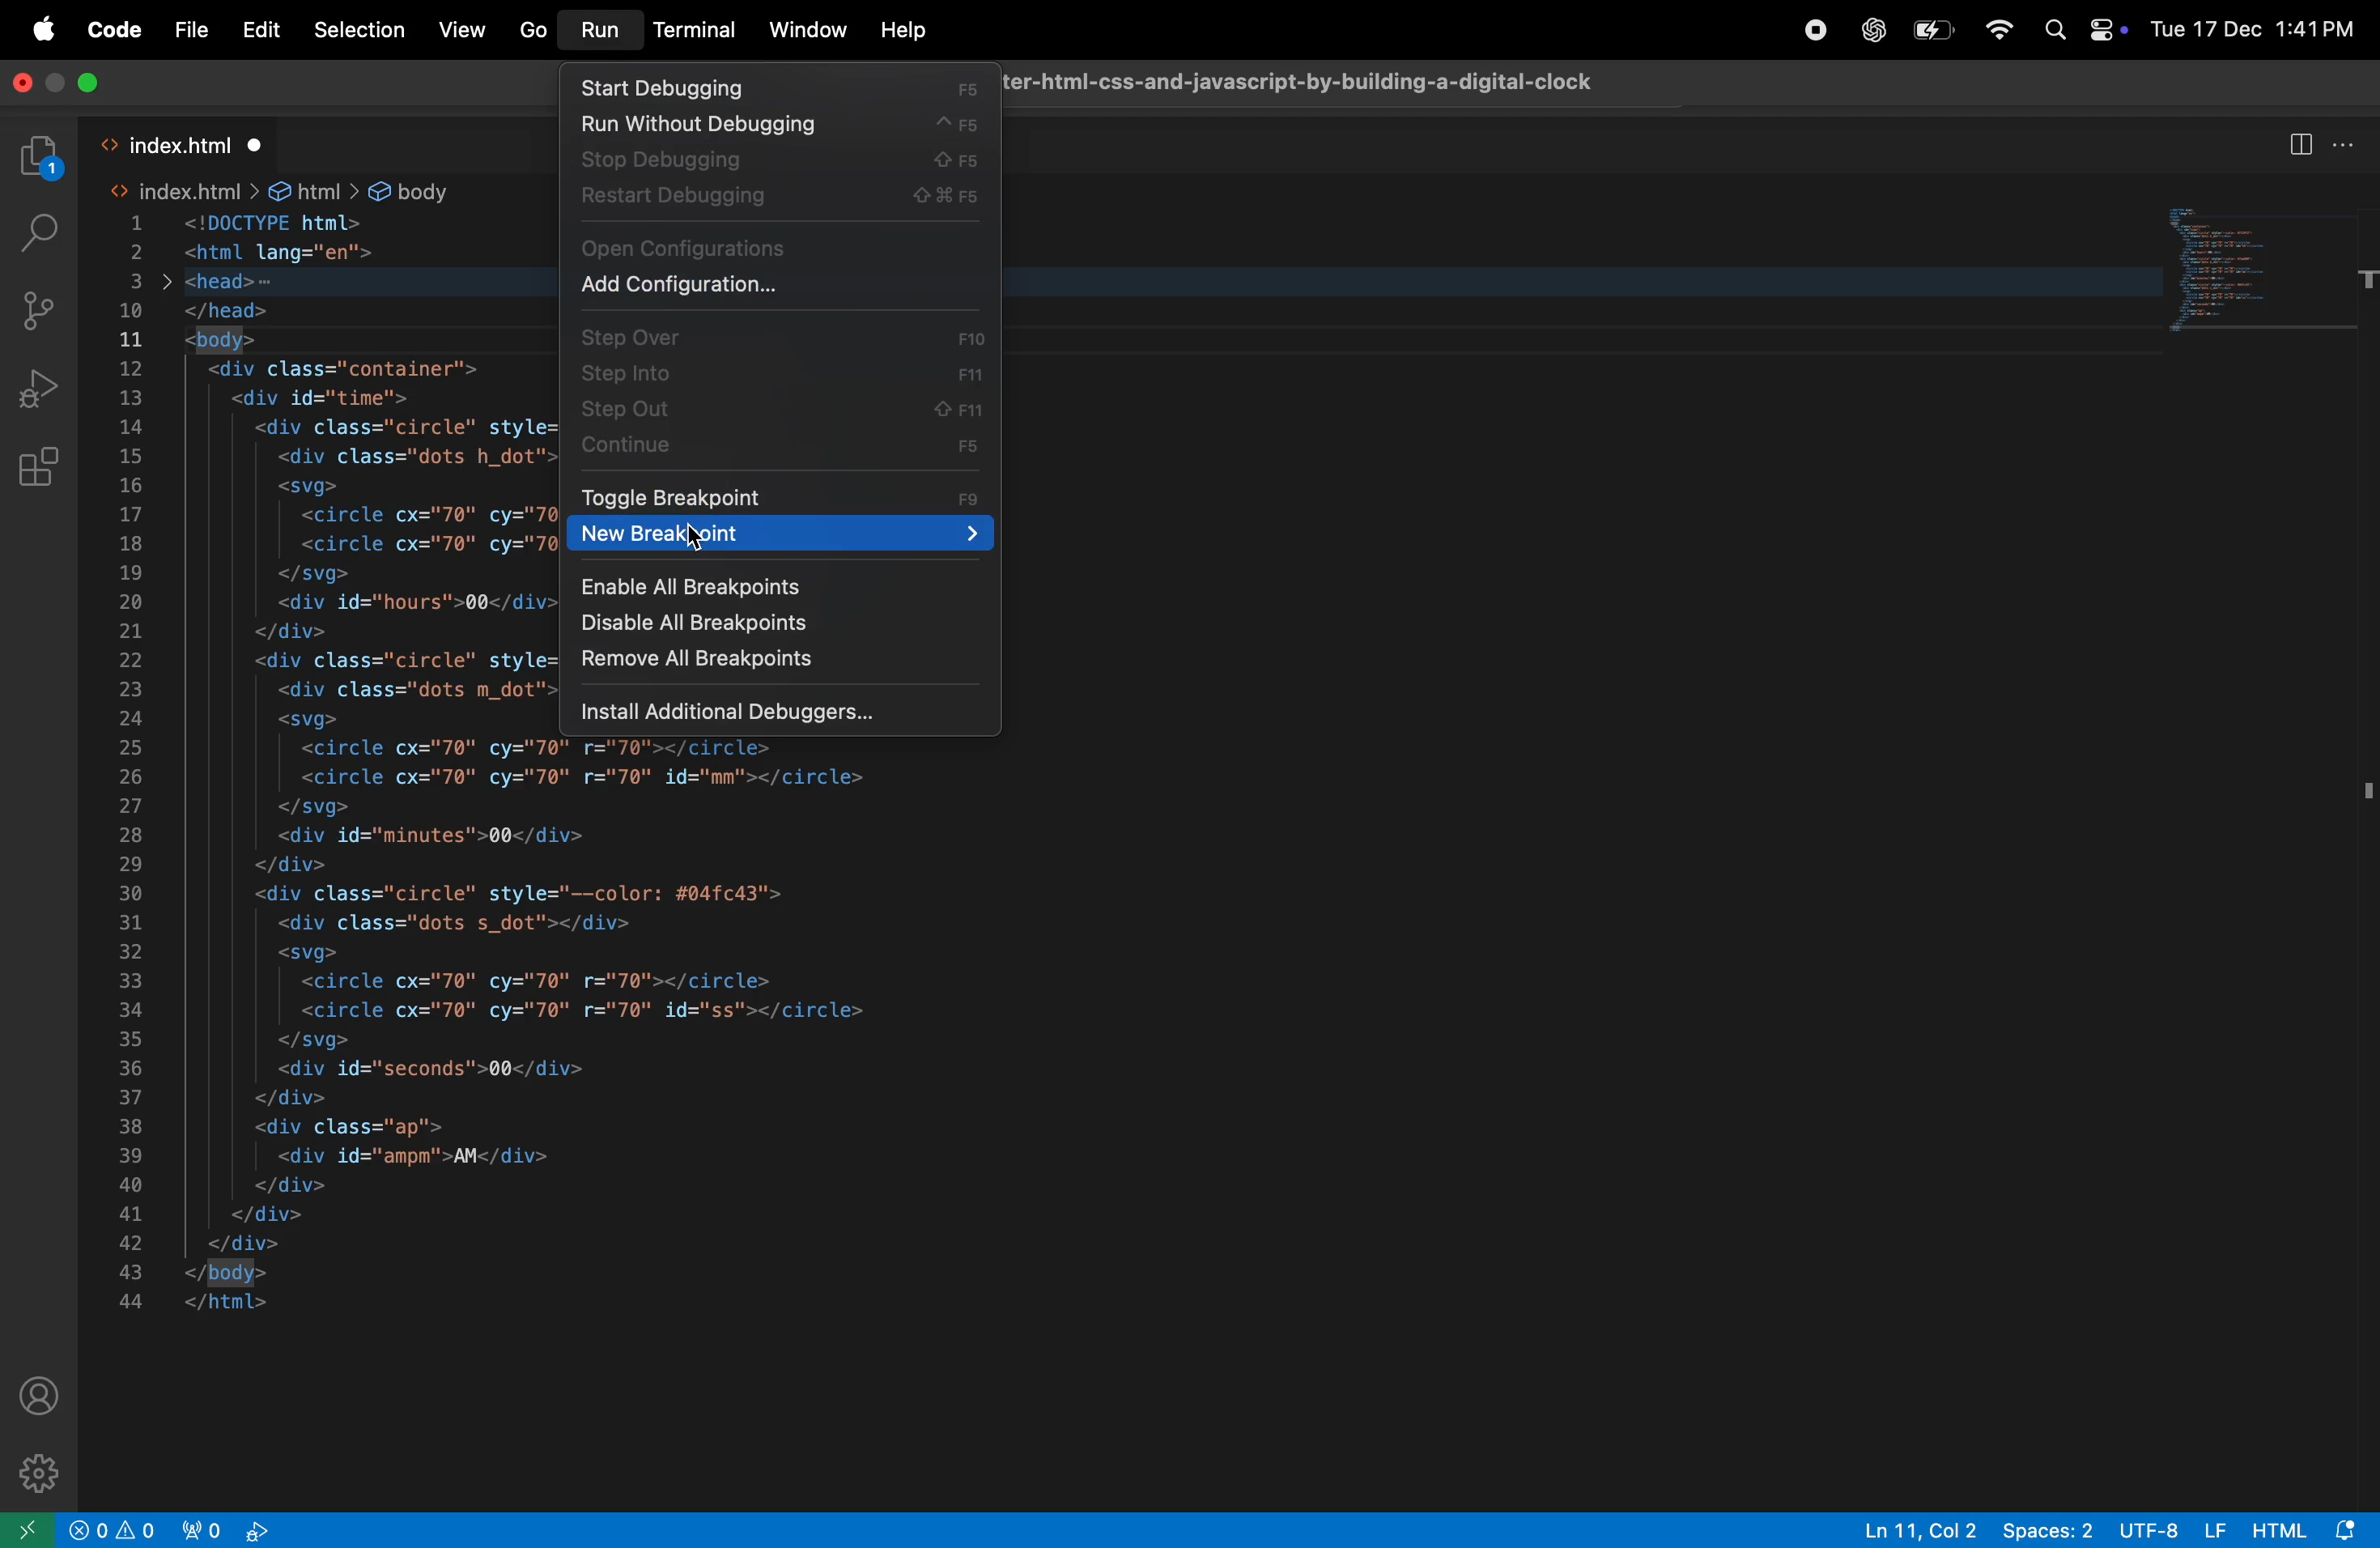  What do you see at coordinates (57, 86) in the screenshot?
I see `Minimize` at bounding box center [57, 86].